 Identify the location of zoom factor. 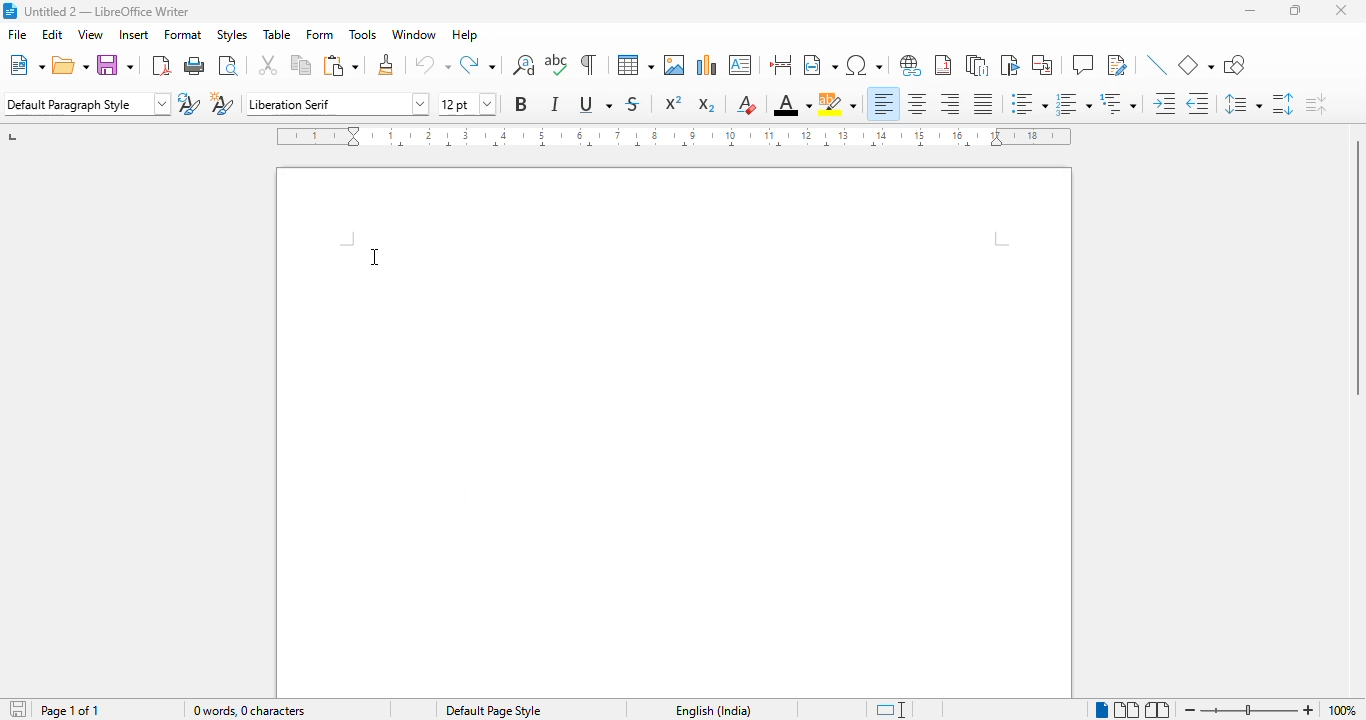
(1341, 710).